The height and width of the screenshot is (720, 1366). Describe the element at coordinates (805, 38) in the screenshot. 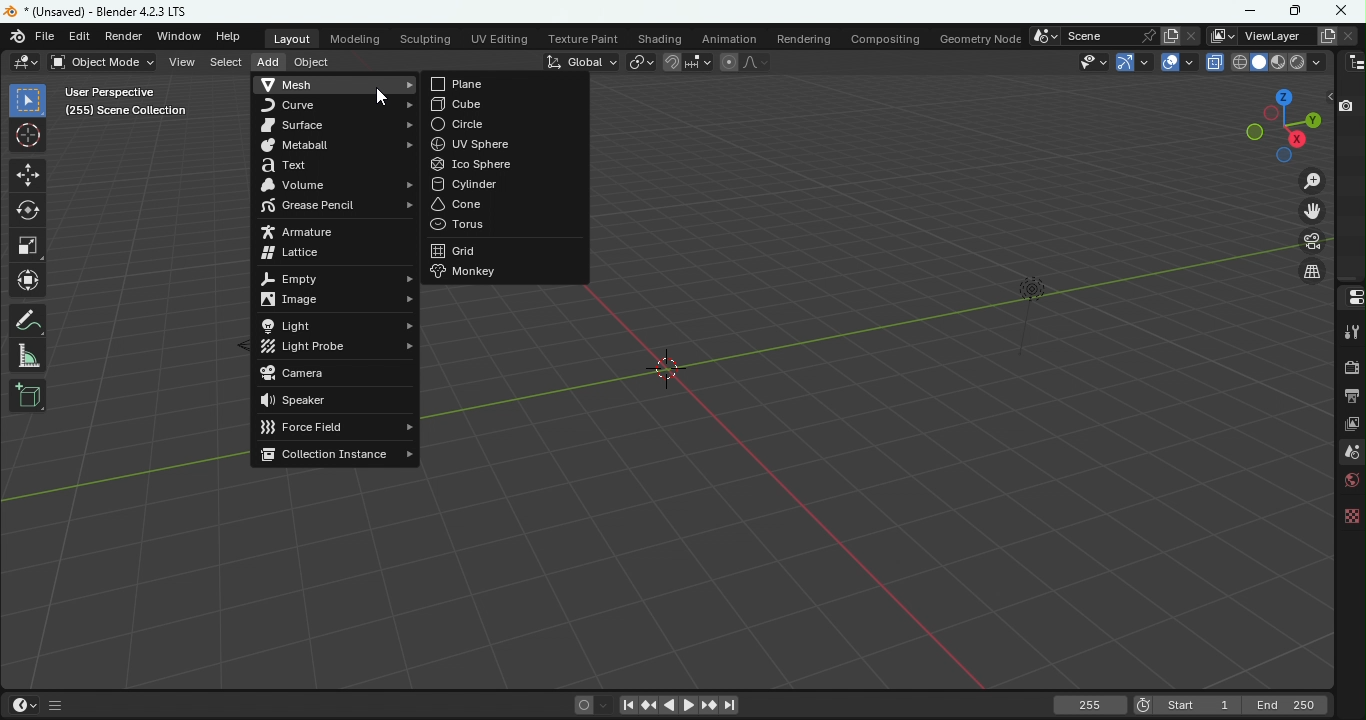

I see `Rendering` at that location.